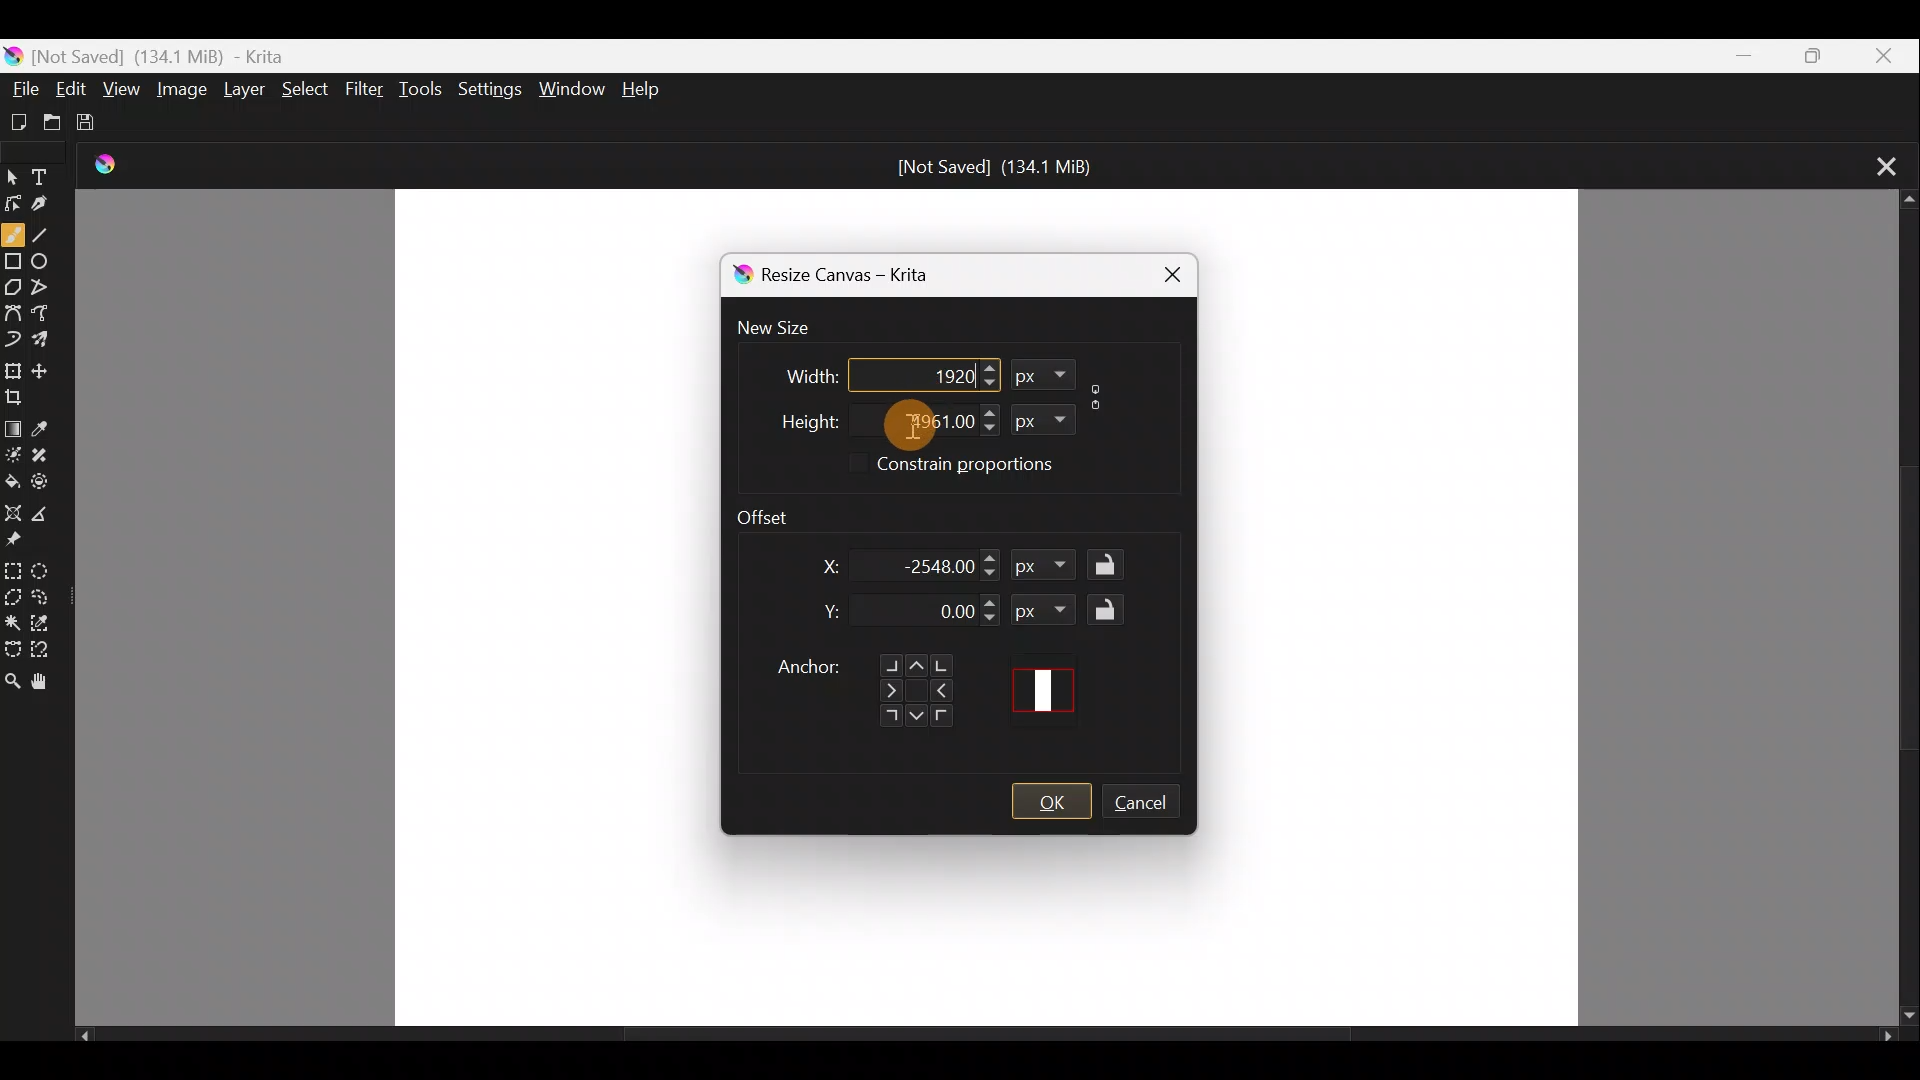 This screenshot has width=1920, height=1080. I want to click on 1920.00, so click(912, 373).